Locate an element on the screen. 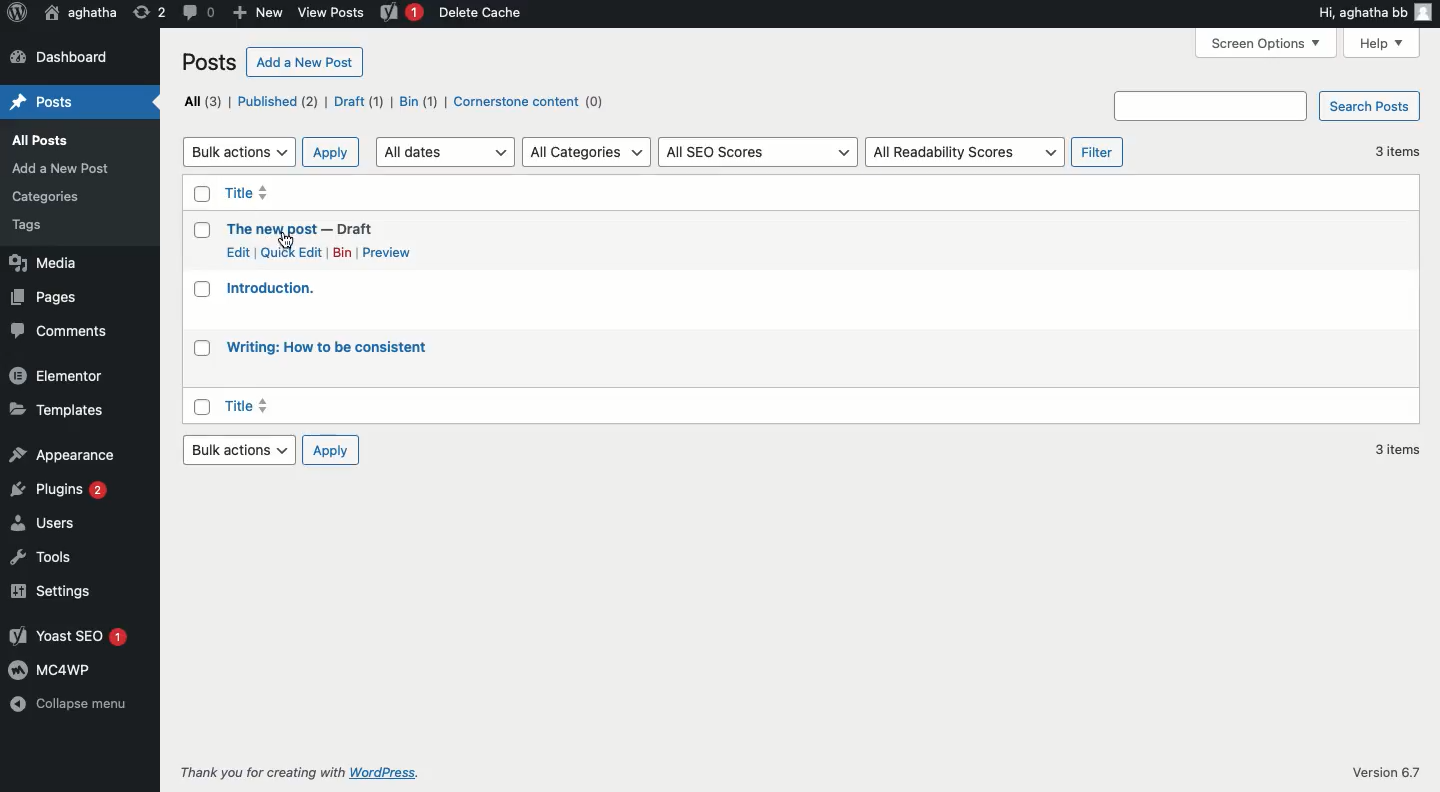 This screenshot has height=792, width=1440. Hi, aghatha bb is located at coordinates (1359, 12).